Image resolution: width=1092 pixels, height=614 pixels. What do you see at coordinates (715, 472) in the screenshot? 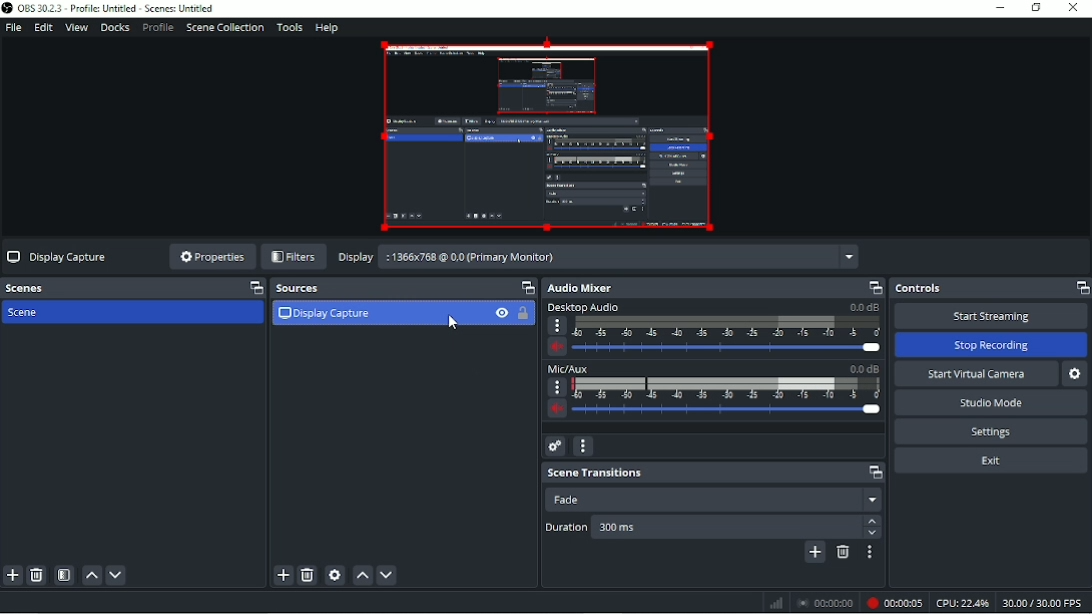
I see `Scene transitions` at bounding box center [715, 472].